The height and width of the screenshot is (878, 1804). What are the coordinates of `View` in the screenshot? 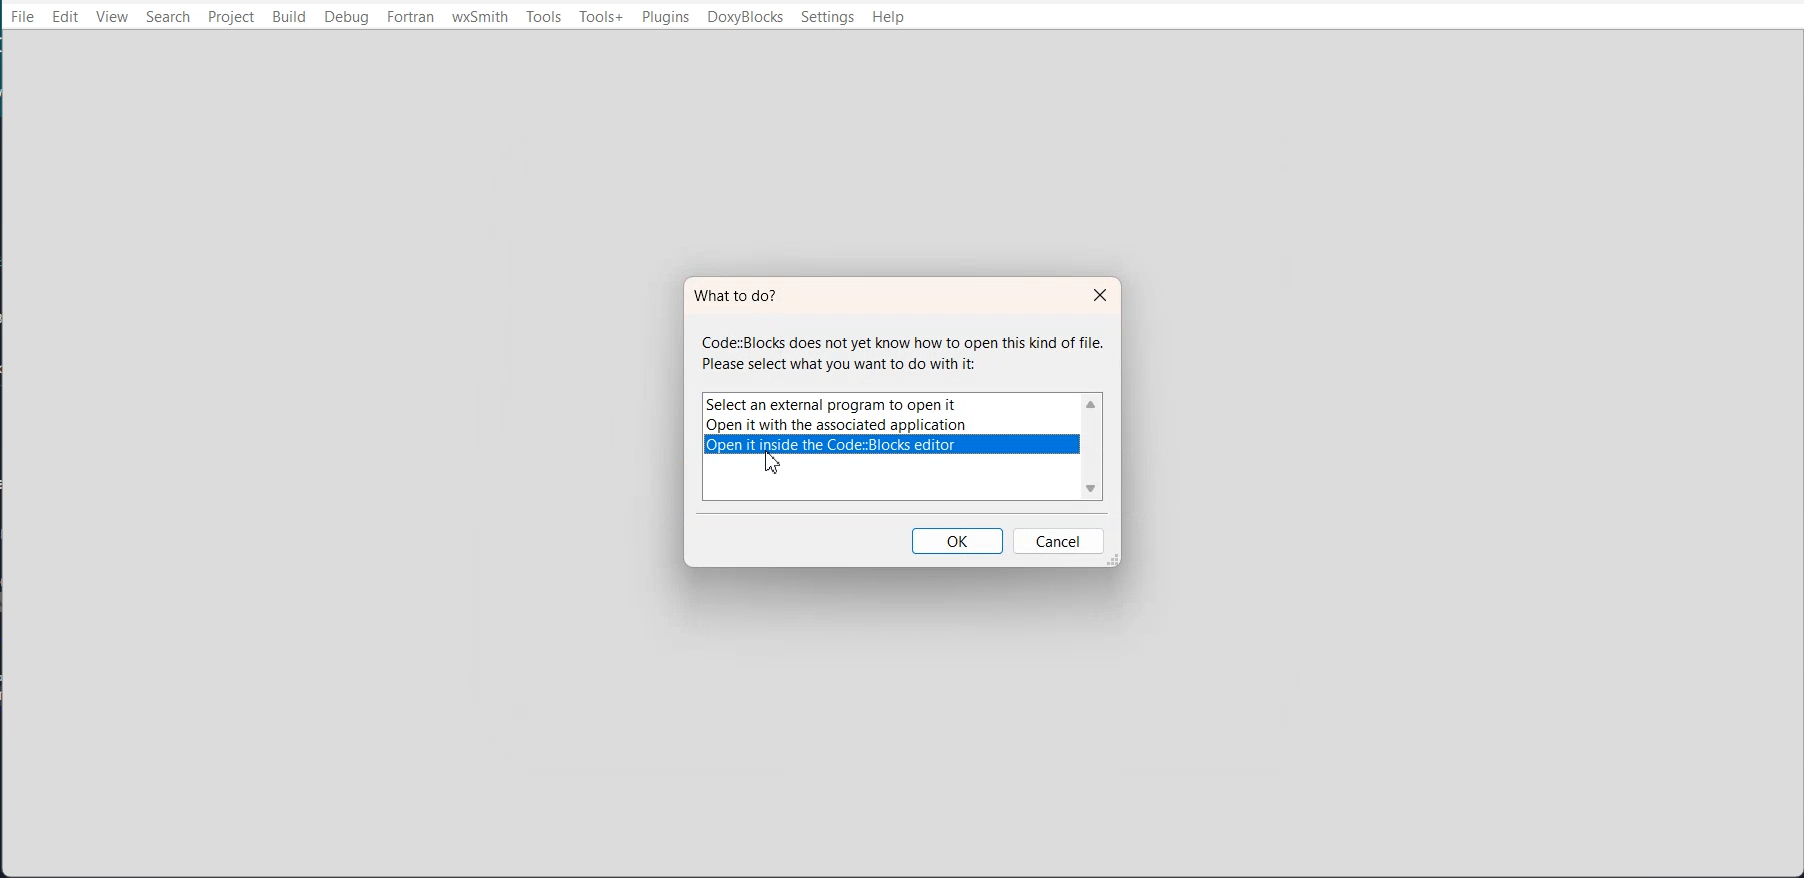 It's located at (115, 16).